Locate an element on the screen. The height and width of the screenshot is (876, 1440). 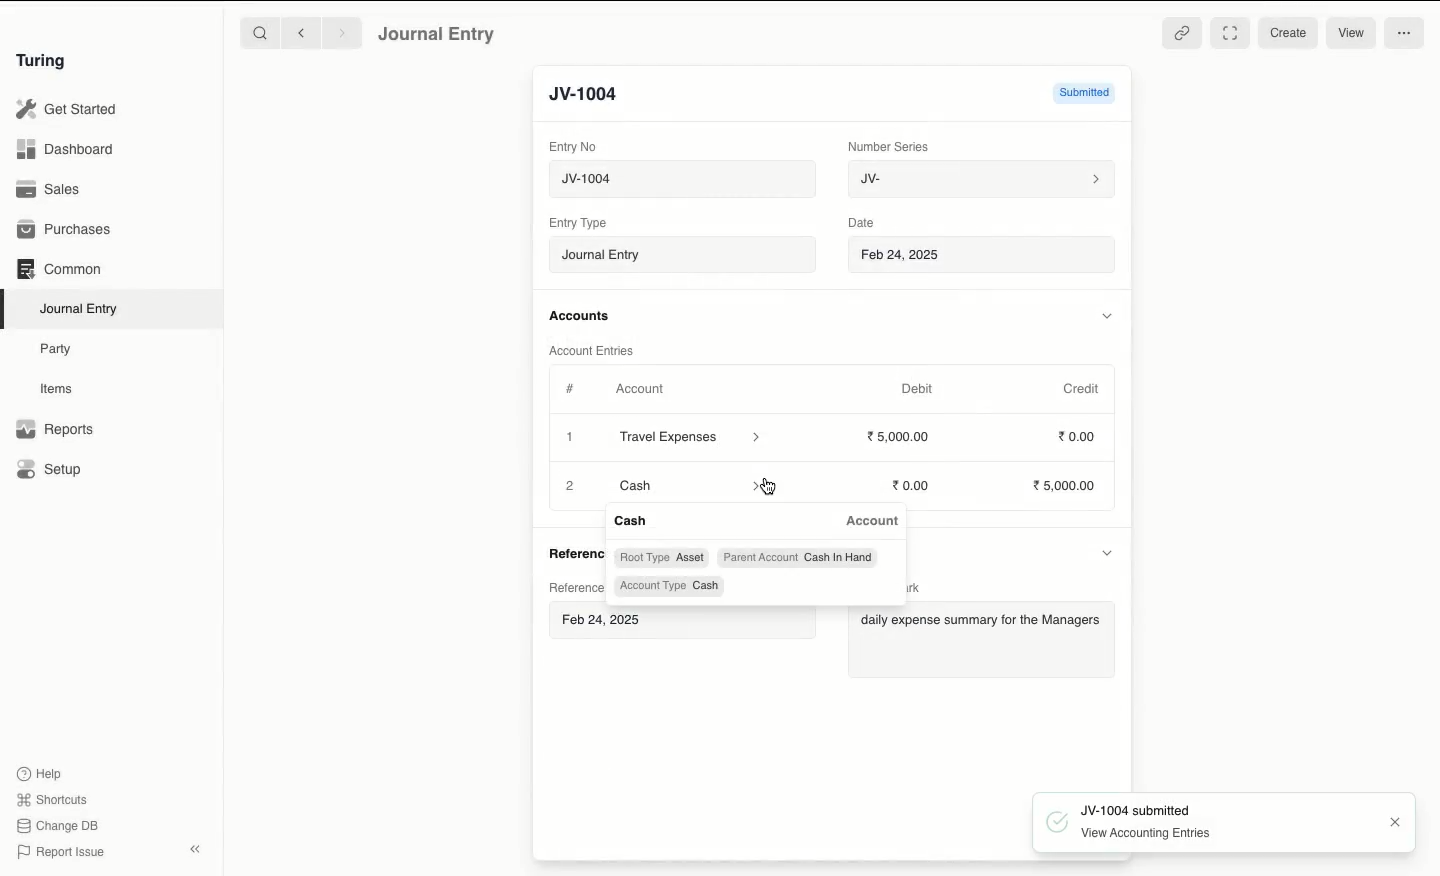
Dashboard is located at coordinates (65, 150).